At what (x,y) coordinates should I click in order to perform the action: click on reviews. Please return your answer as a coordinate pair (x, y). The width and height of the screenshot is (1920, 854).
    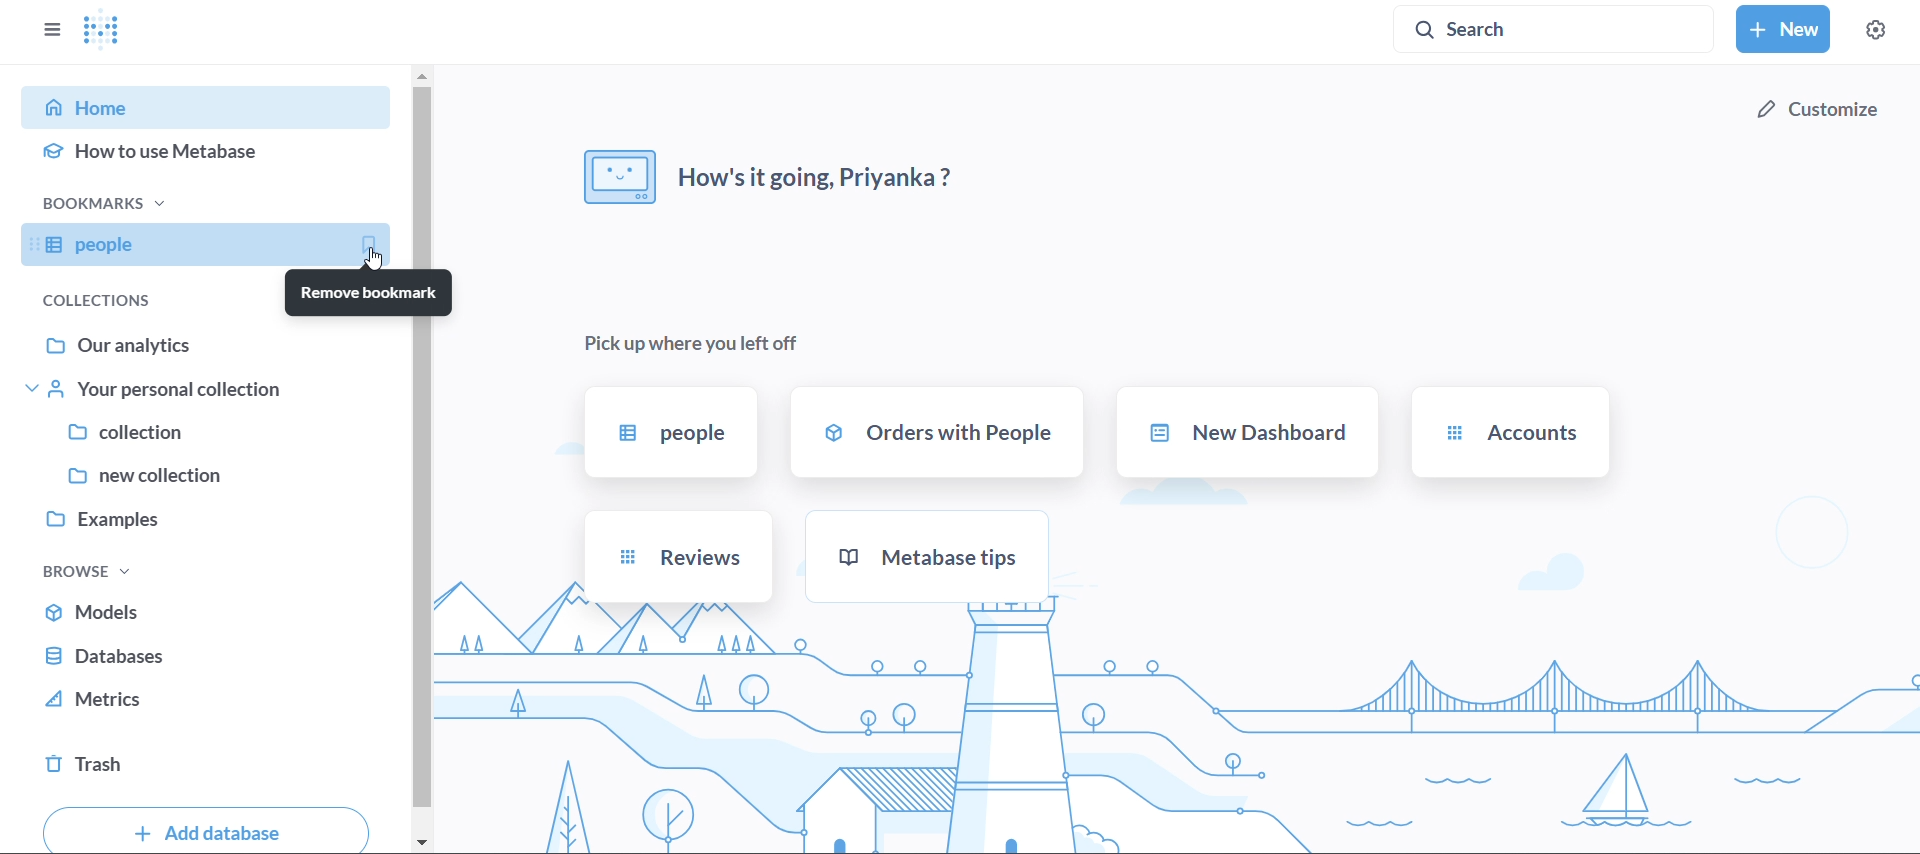
    Looking at the image, I should click on (678, 558).